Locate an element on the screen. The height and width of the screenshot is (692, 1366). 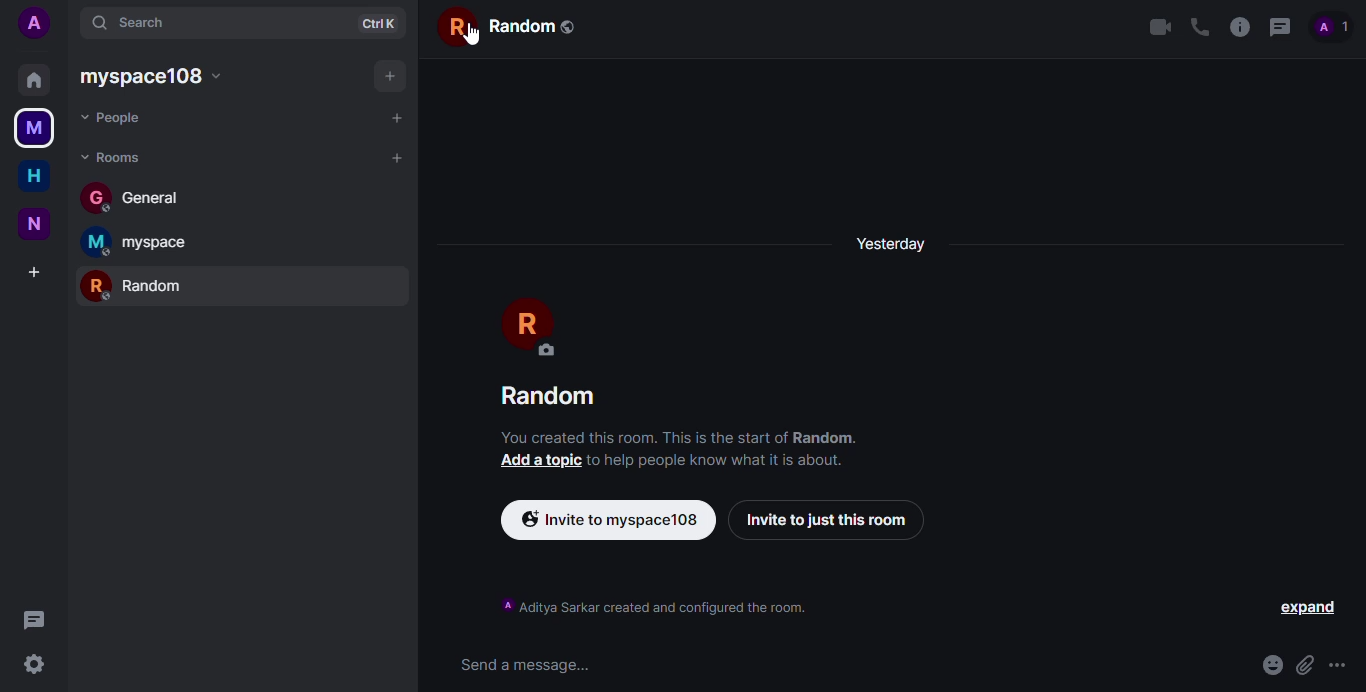
threads is located at coordinates (33, 619).